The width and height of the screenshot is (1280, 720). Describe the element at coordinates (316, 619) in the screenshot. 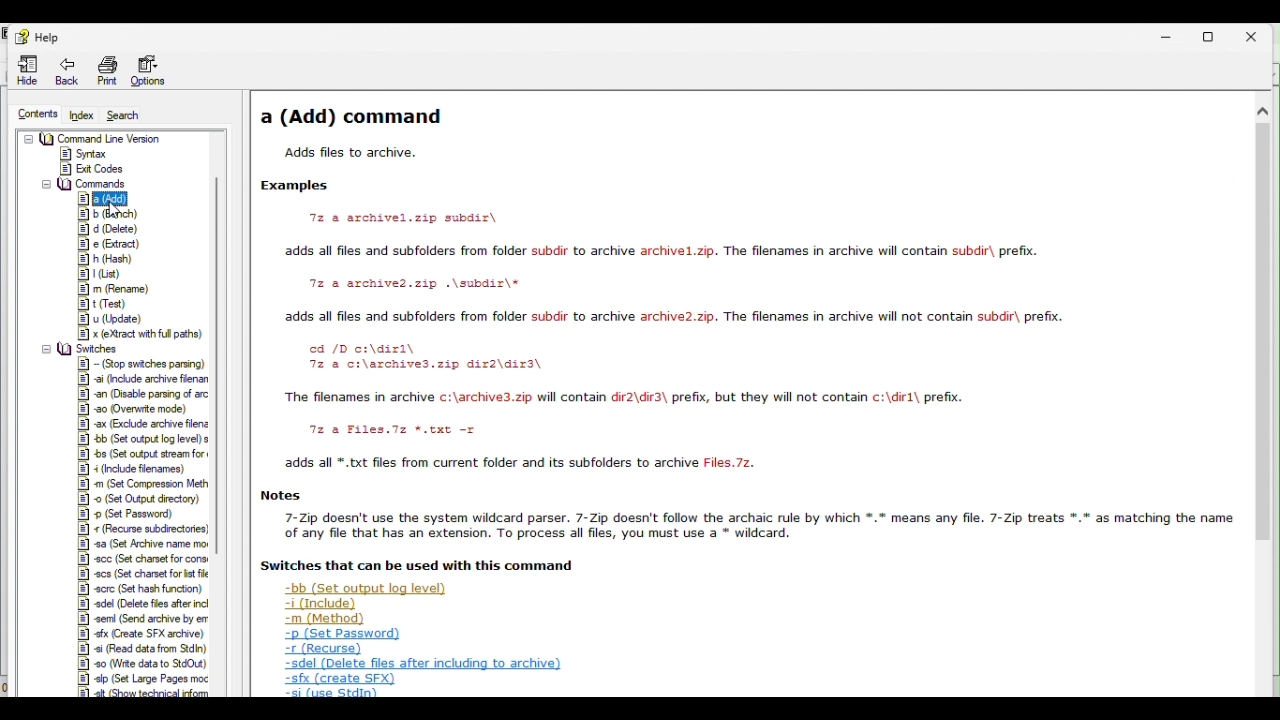

I see `-m` at that location.